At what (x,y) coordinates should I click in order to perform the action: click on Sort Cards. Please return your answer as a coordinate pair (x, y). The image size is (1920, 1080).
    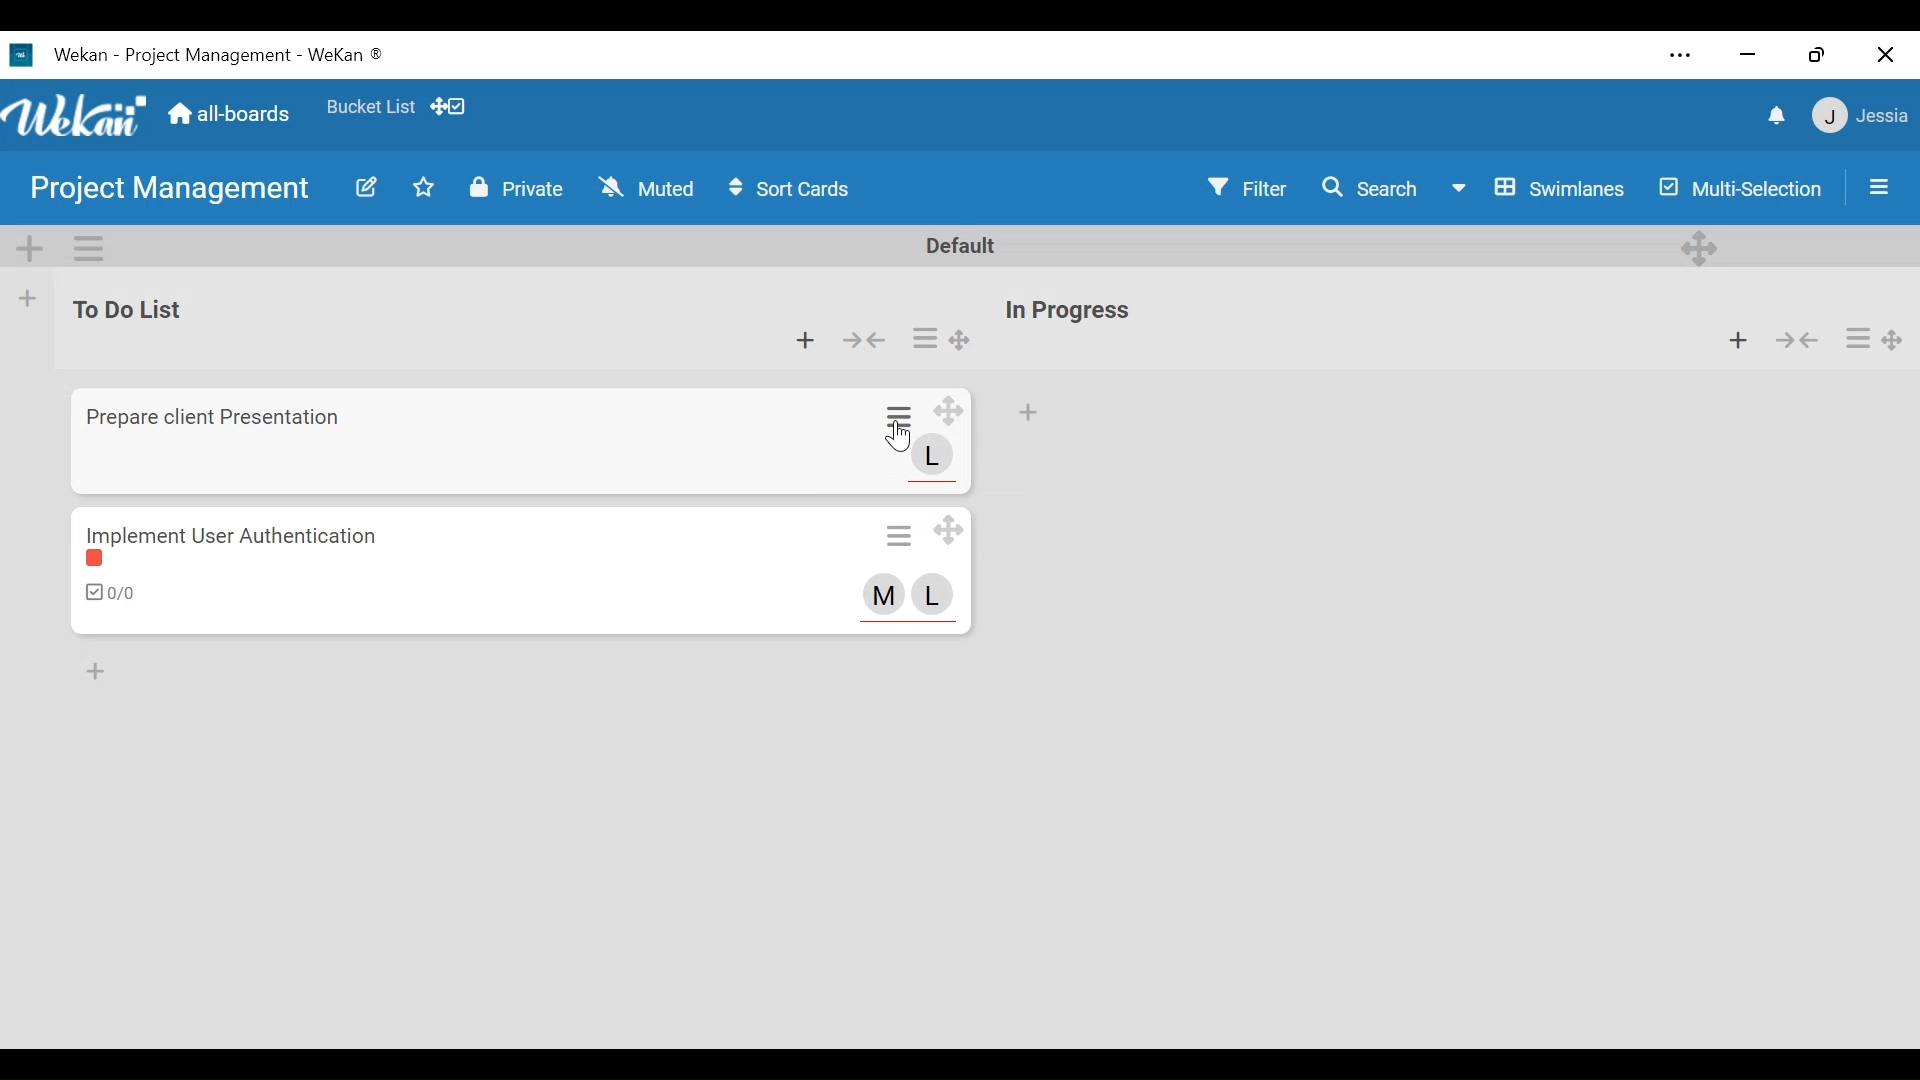
    Looking at the image, I should click on (793, 188).